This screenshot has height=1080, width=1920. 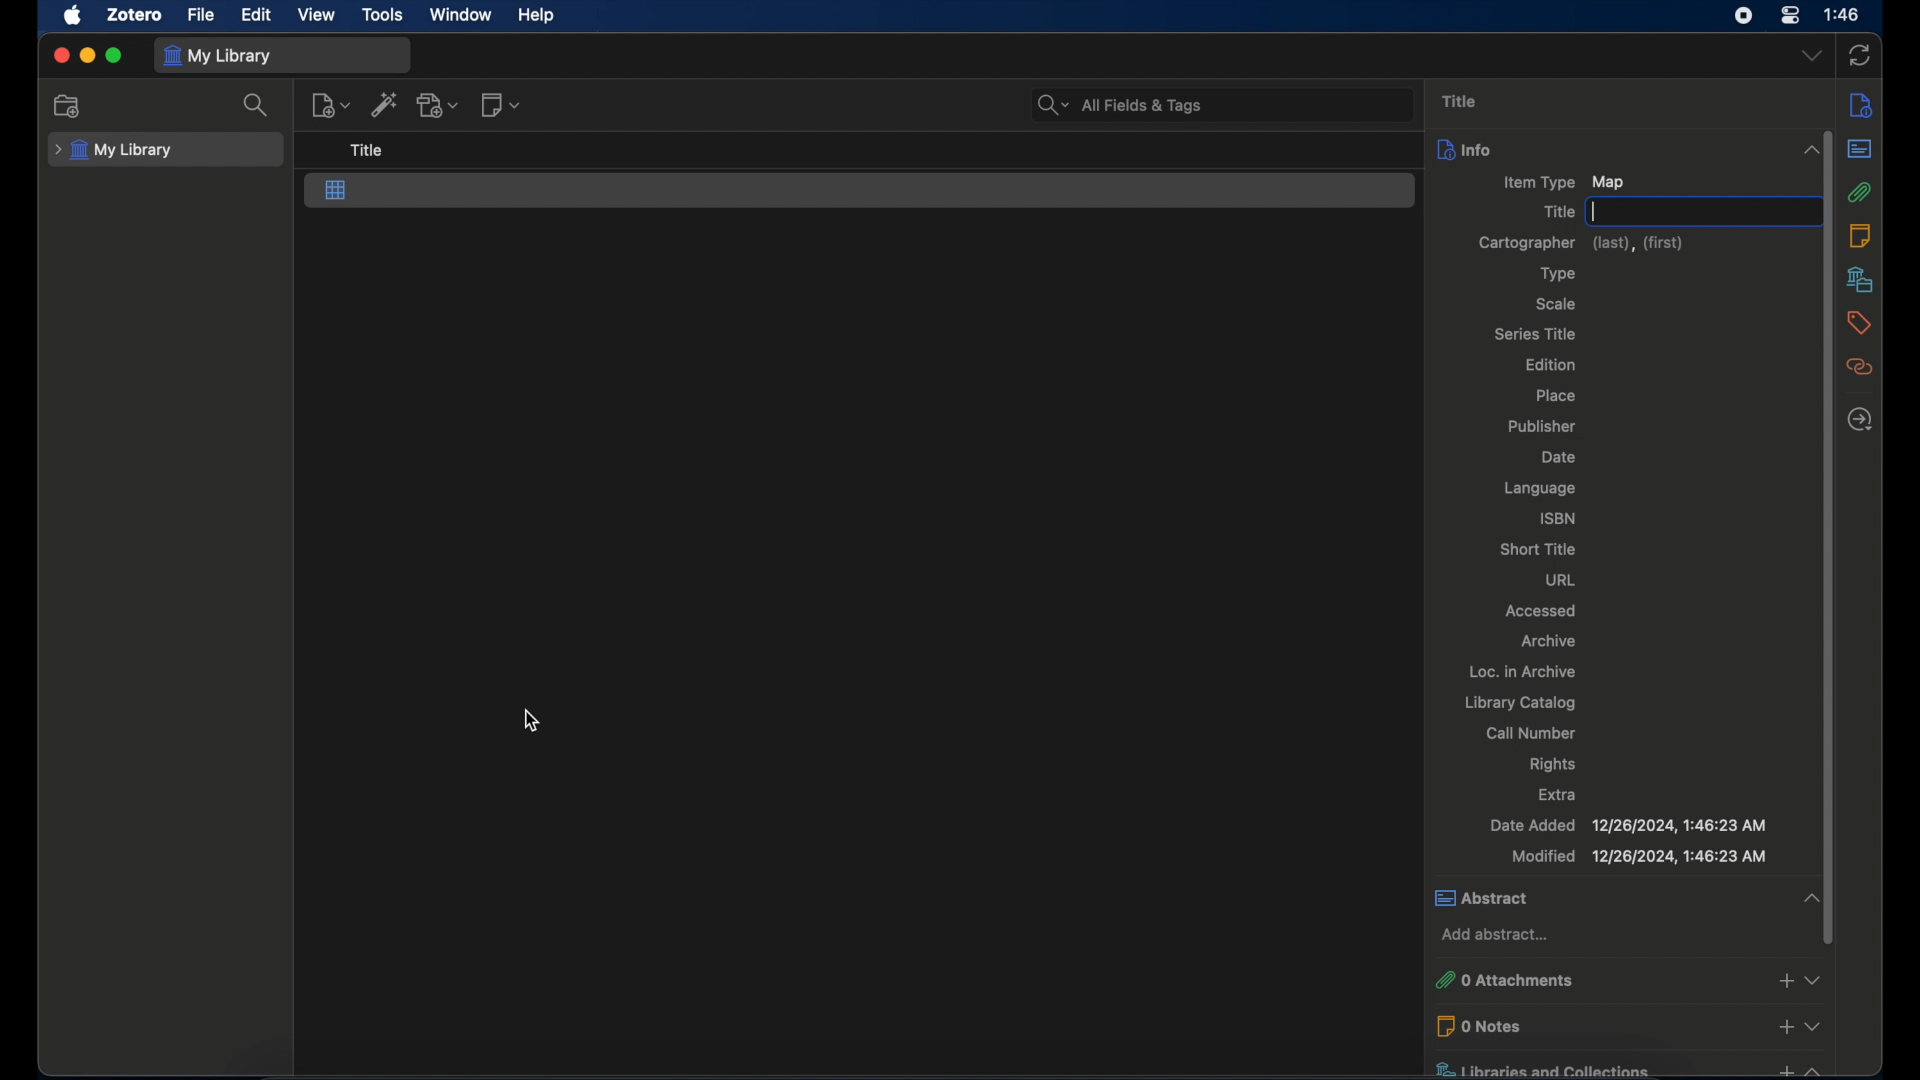 What do you see at coordinates (1859, 148) in the screenshot?
I see `abstract` at bounding box center [1859, 148].